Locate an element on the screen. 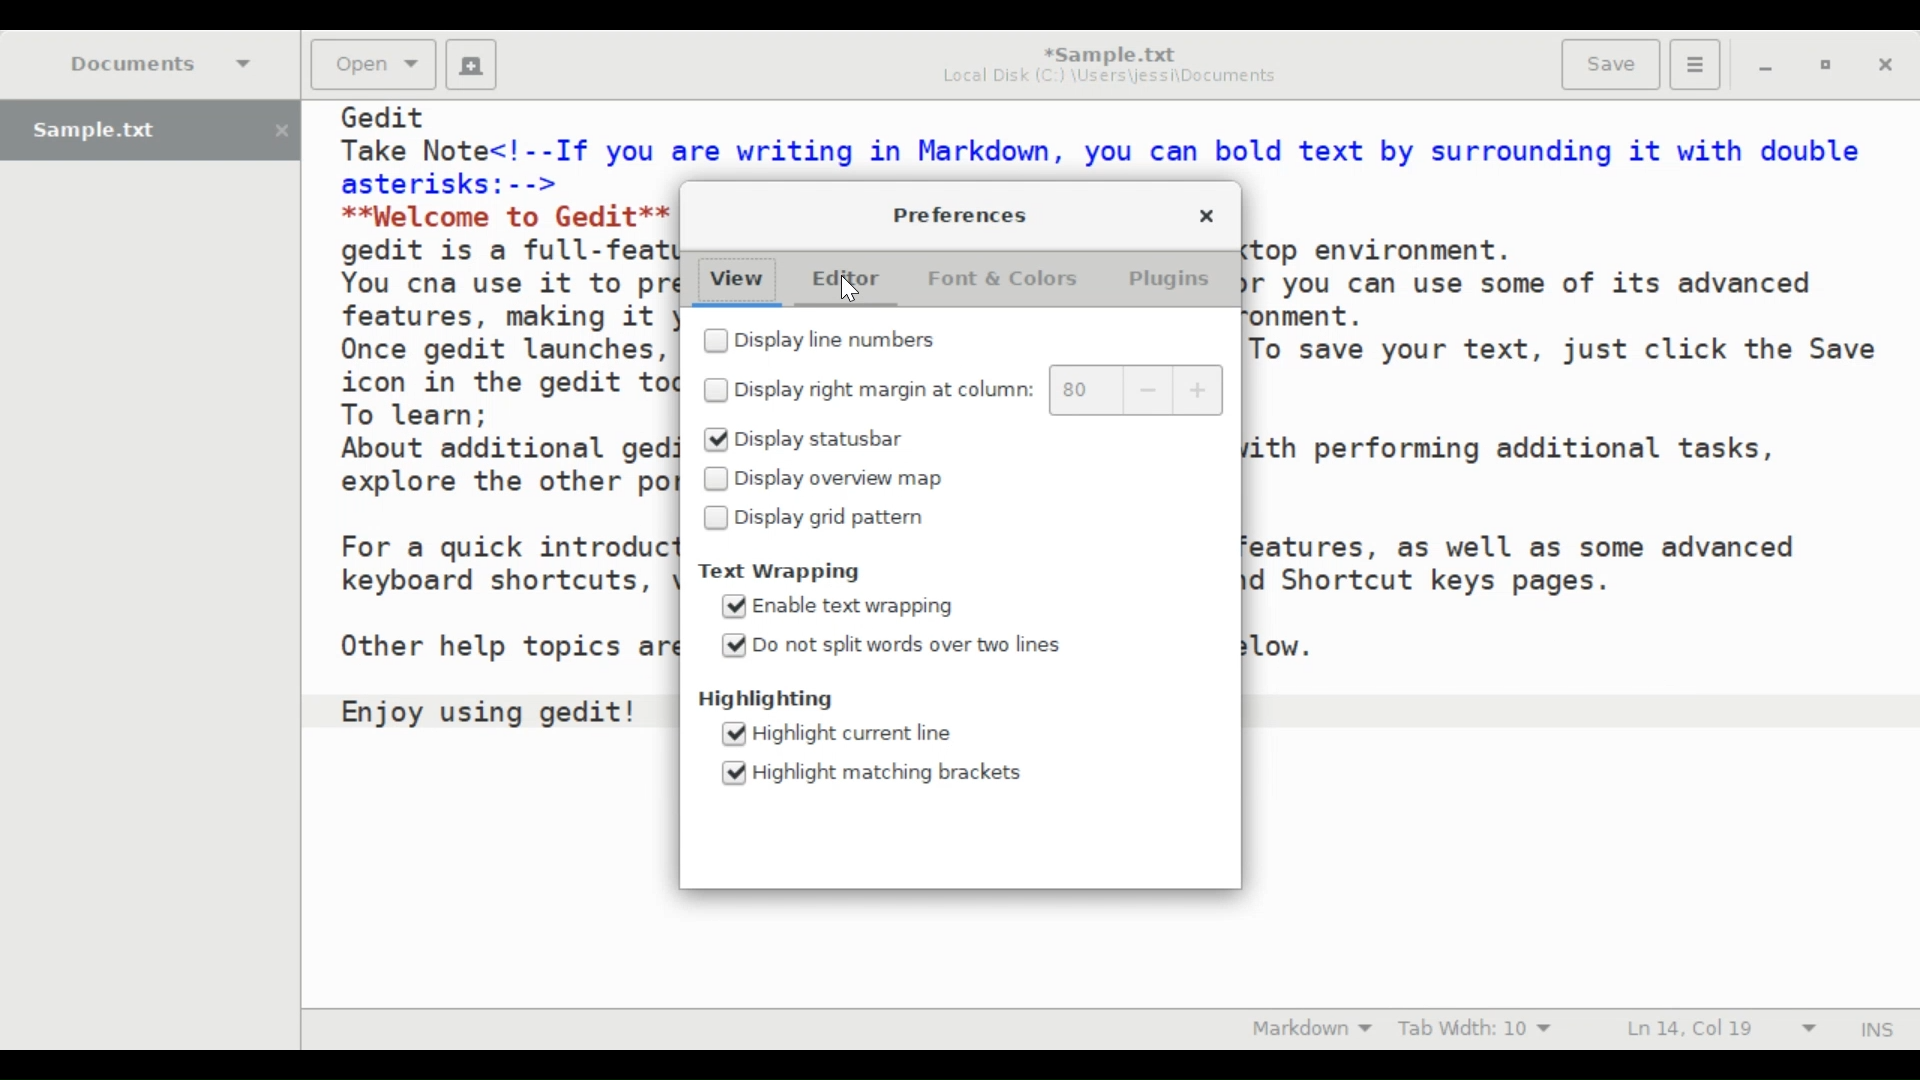 Image resolution: width=1920 pixels, height=1080 pixels. (un)select Display overview map is located at coordinates (826, 480).